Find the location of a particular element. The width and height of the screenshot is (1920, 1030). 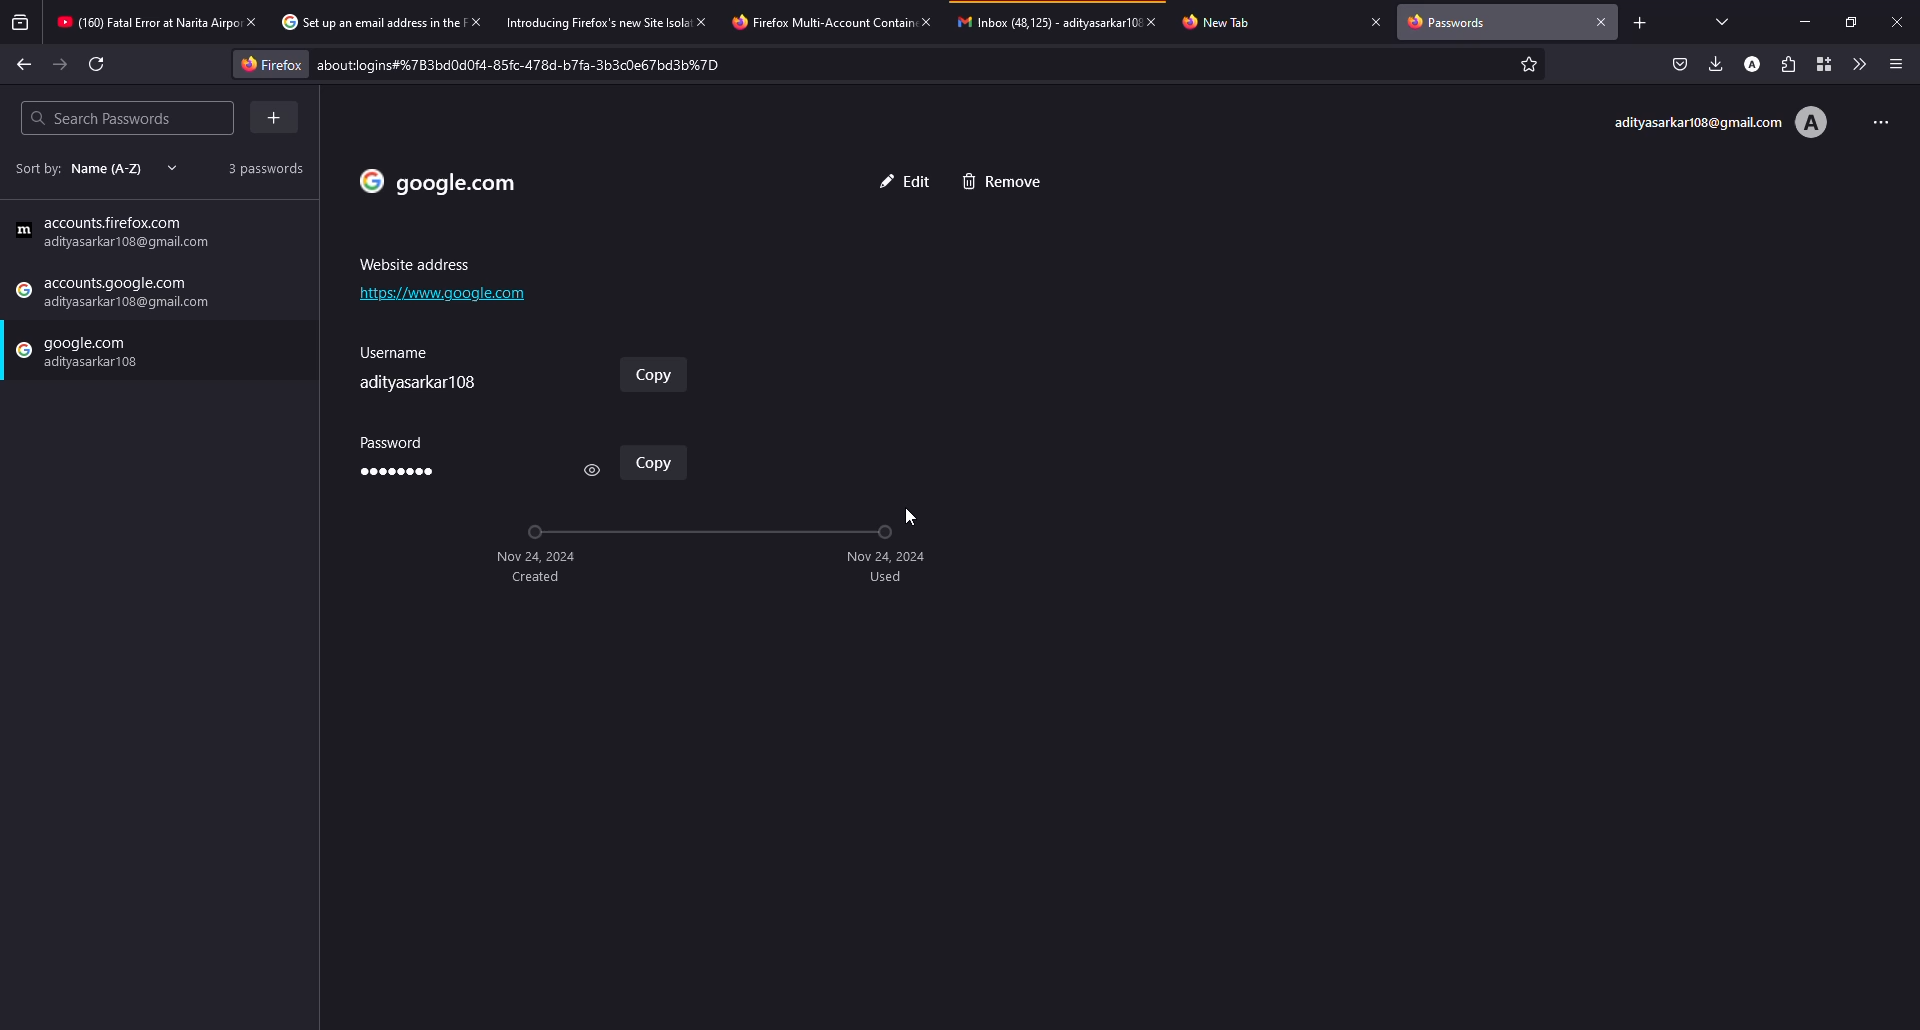

account is located at coordinates (1719, 123).